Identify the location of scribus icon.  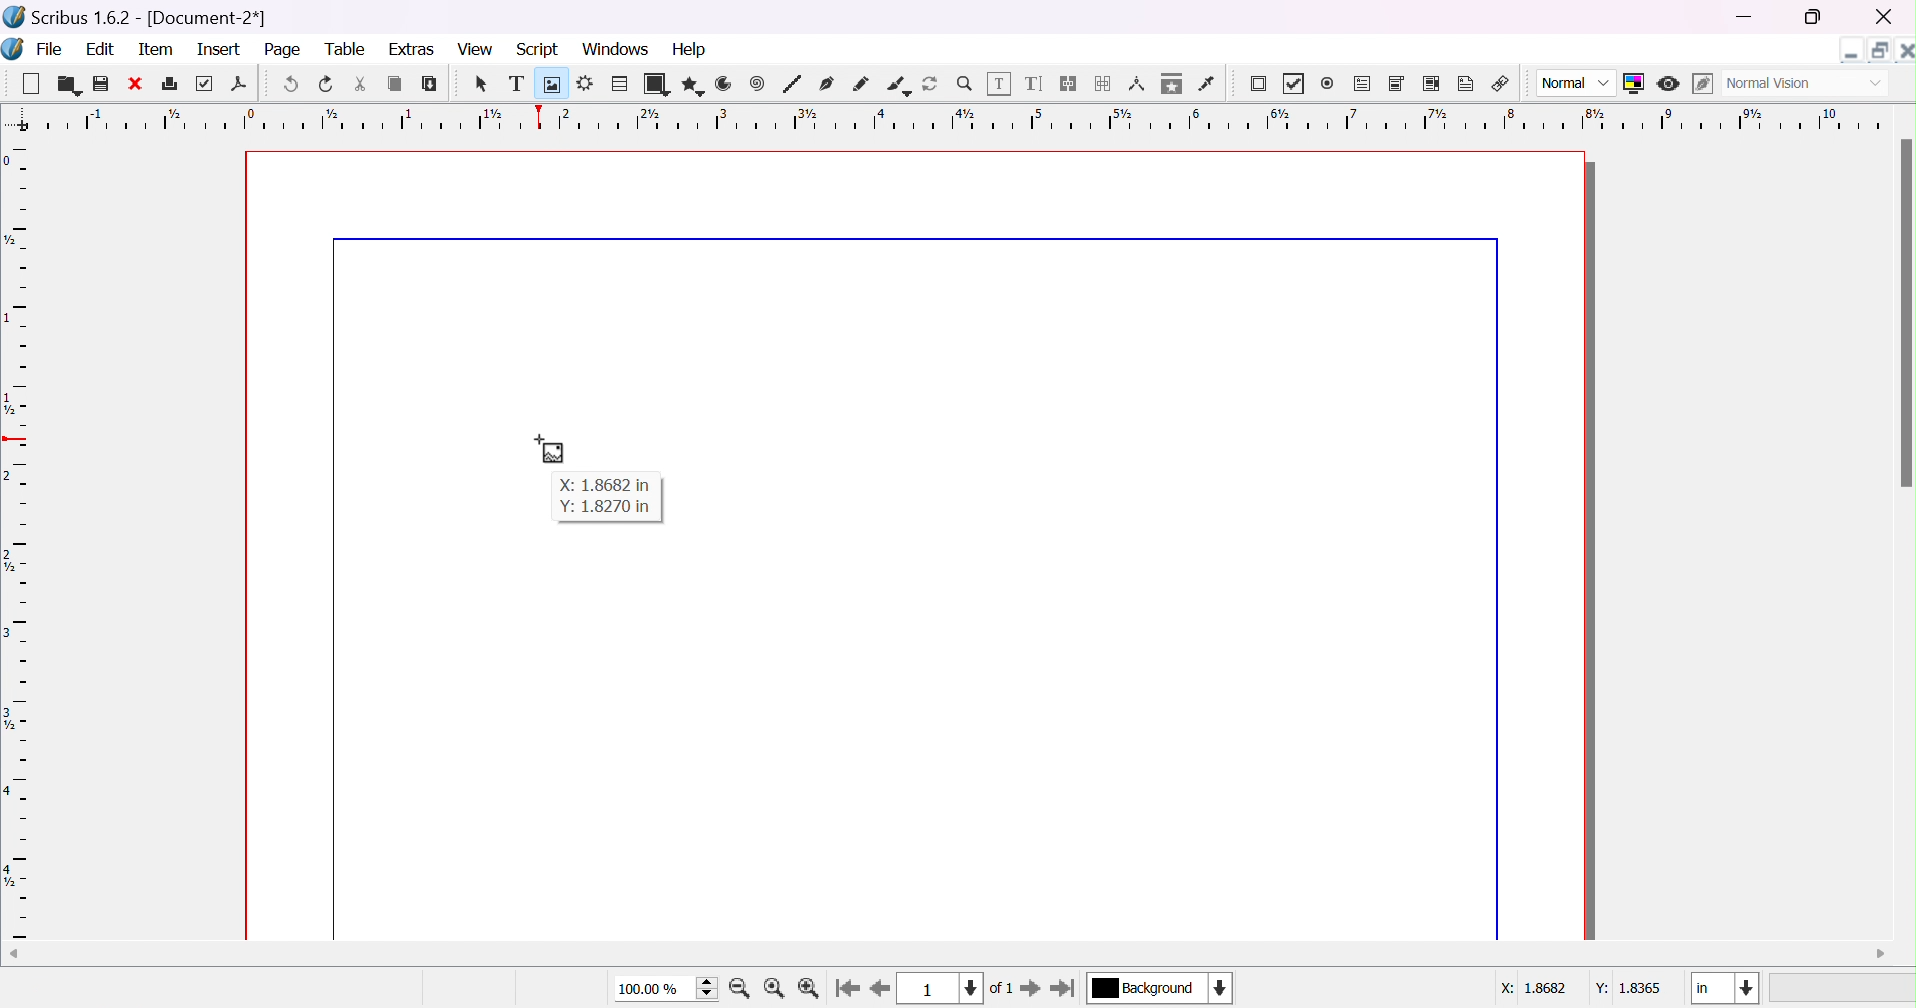
(13, 48).